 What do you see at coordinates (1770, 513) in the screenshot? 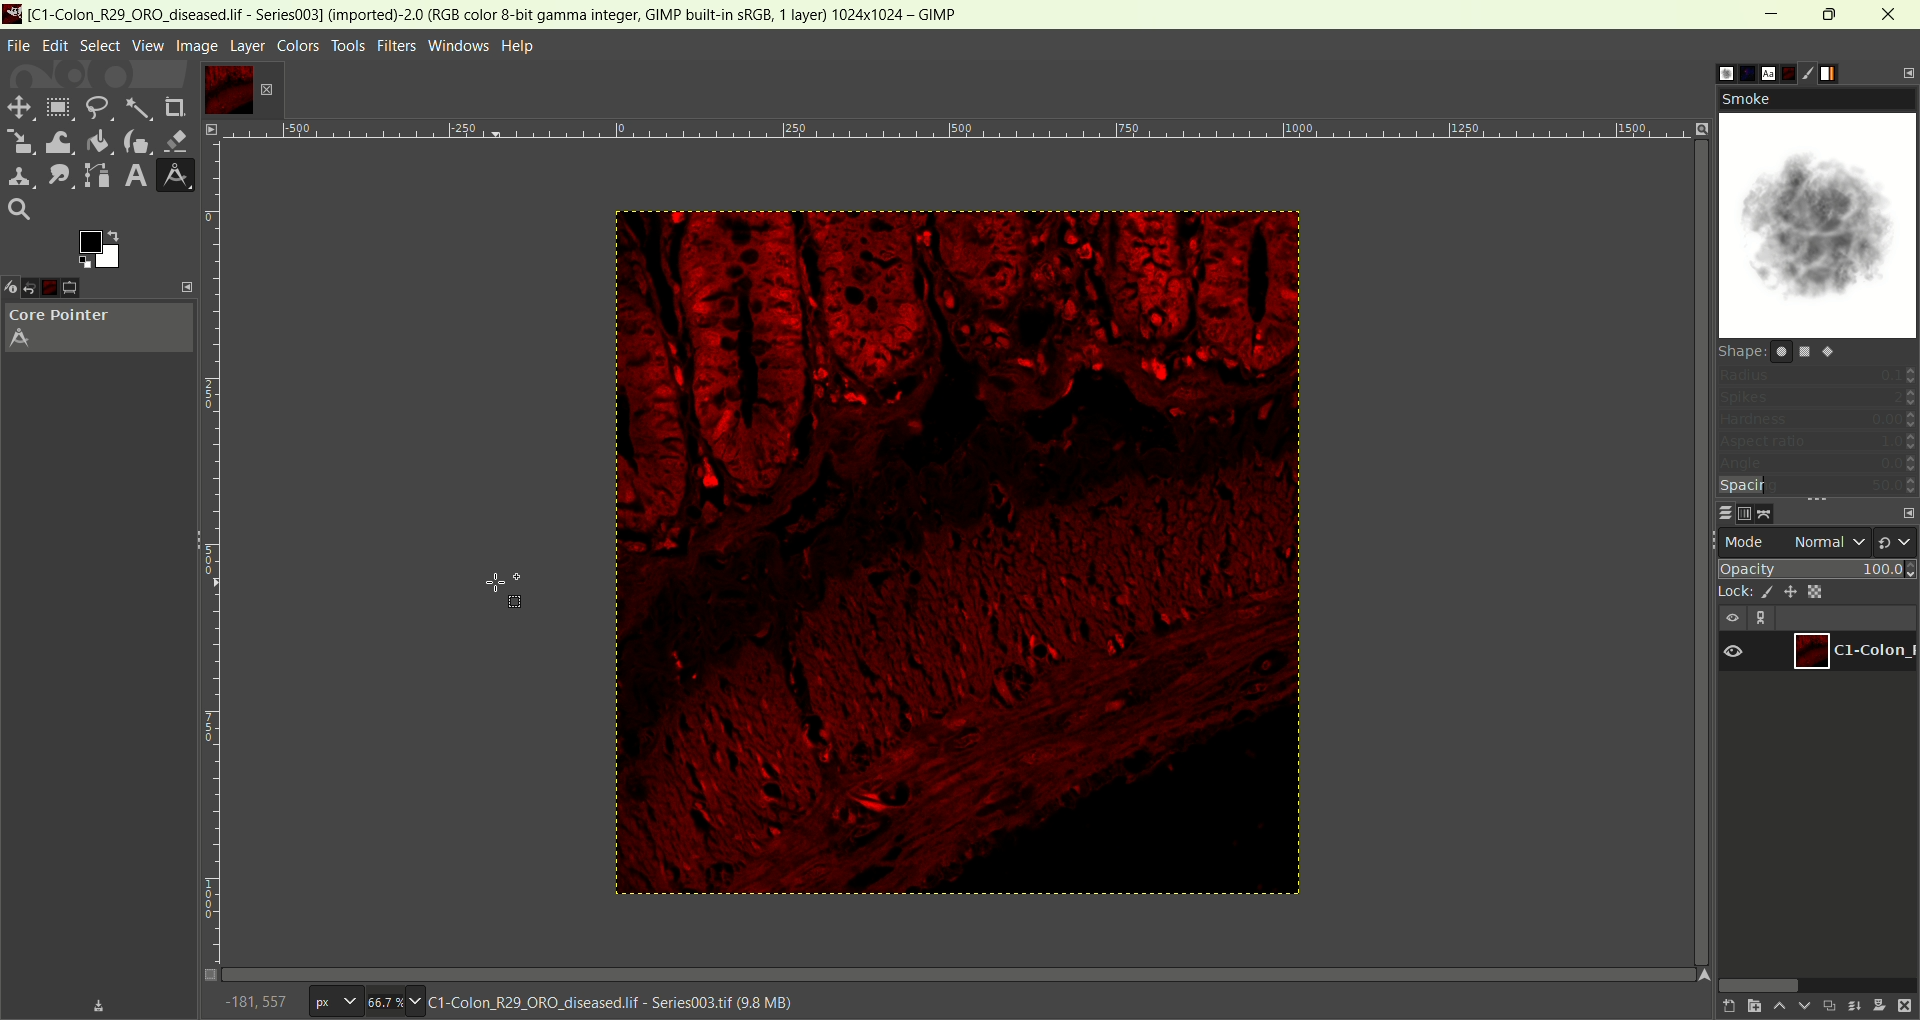
I see `paths` at bounding box center [1770, 513].